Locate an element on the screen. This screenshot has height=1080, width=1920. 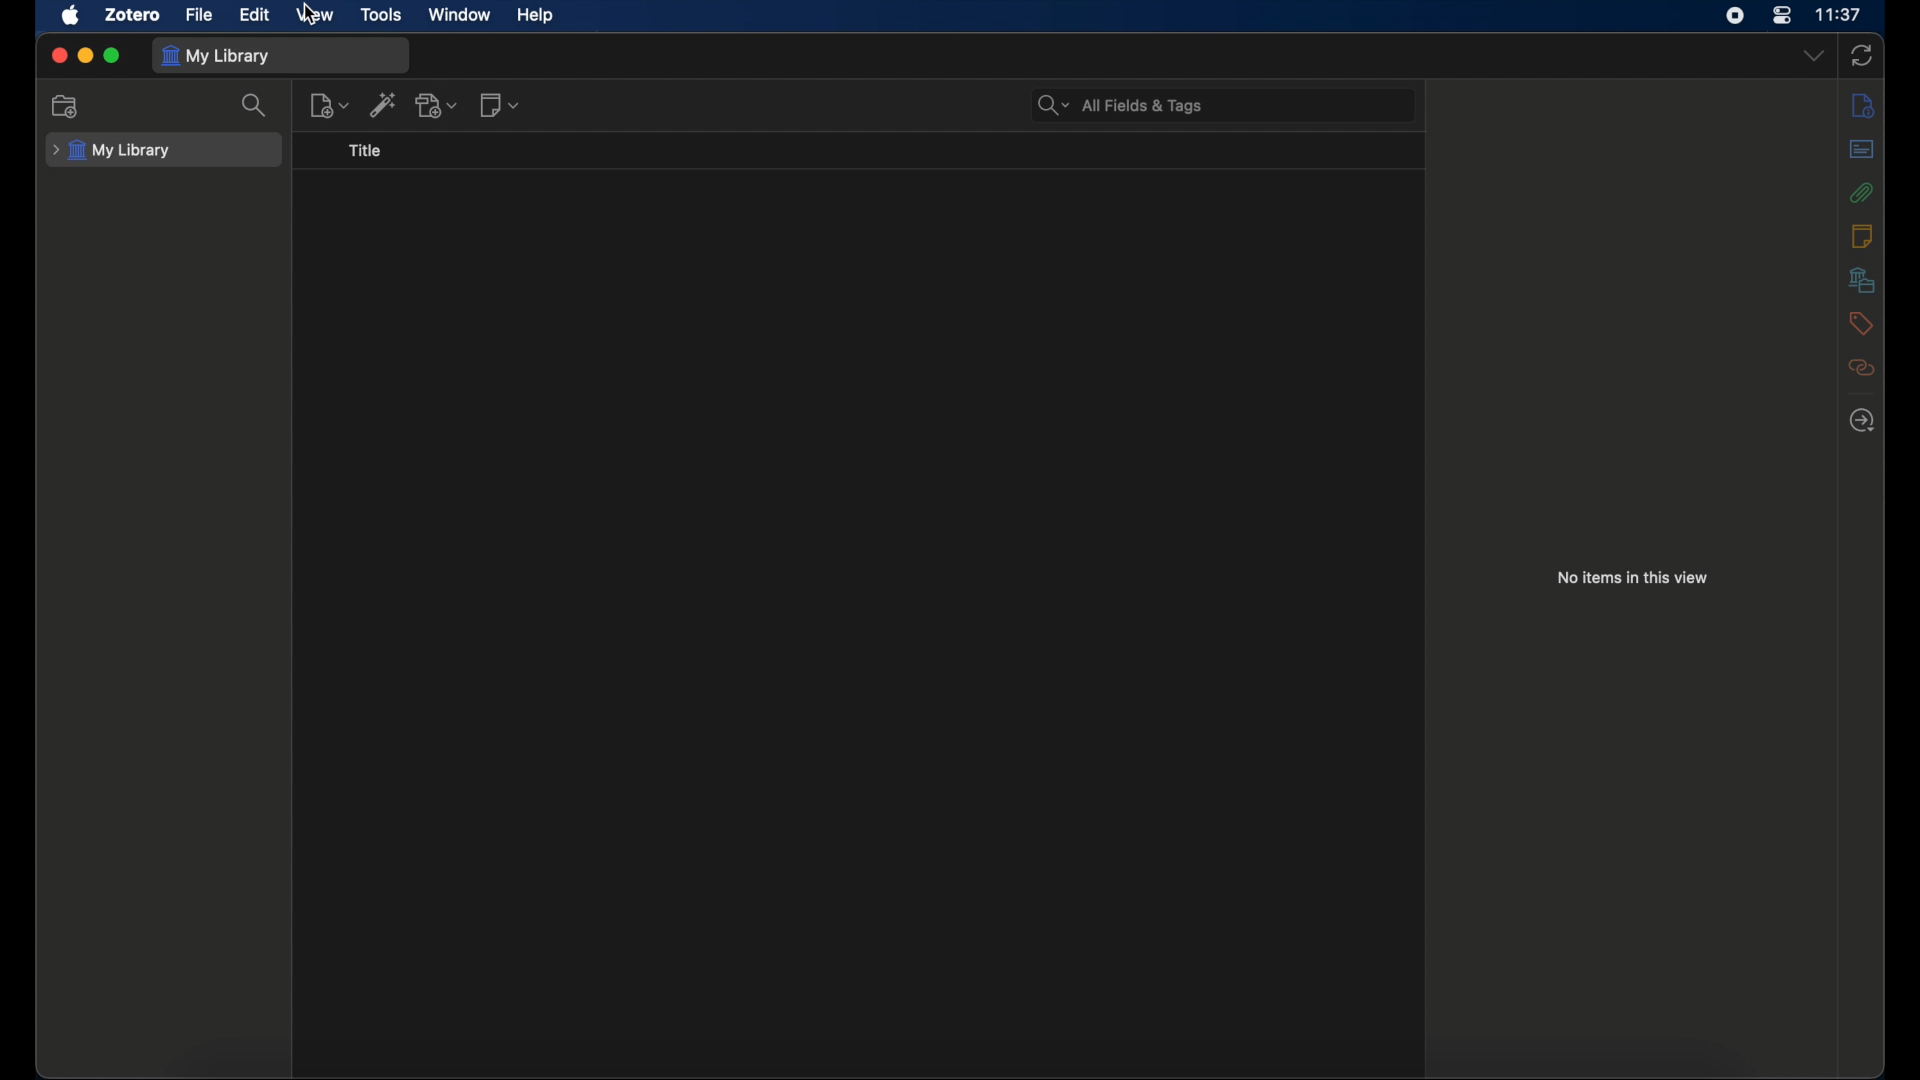
maximize is located at coordinates (113, 57).